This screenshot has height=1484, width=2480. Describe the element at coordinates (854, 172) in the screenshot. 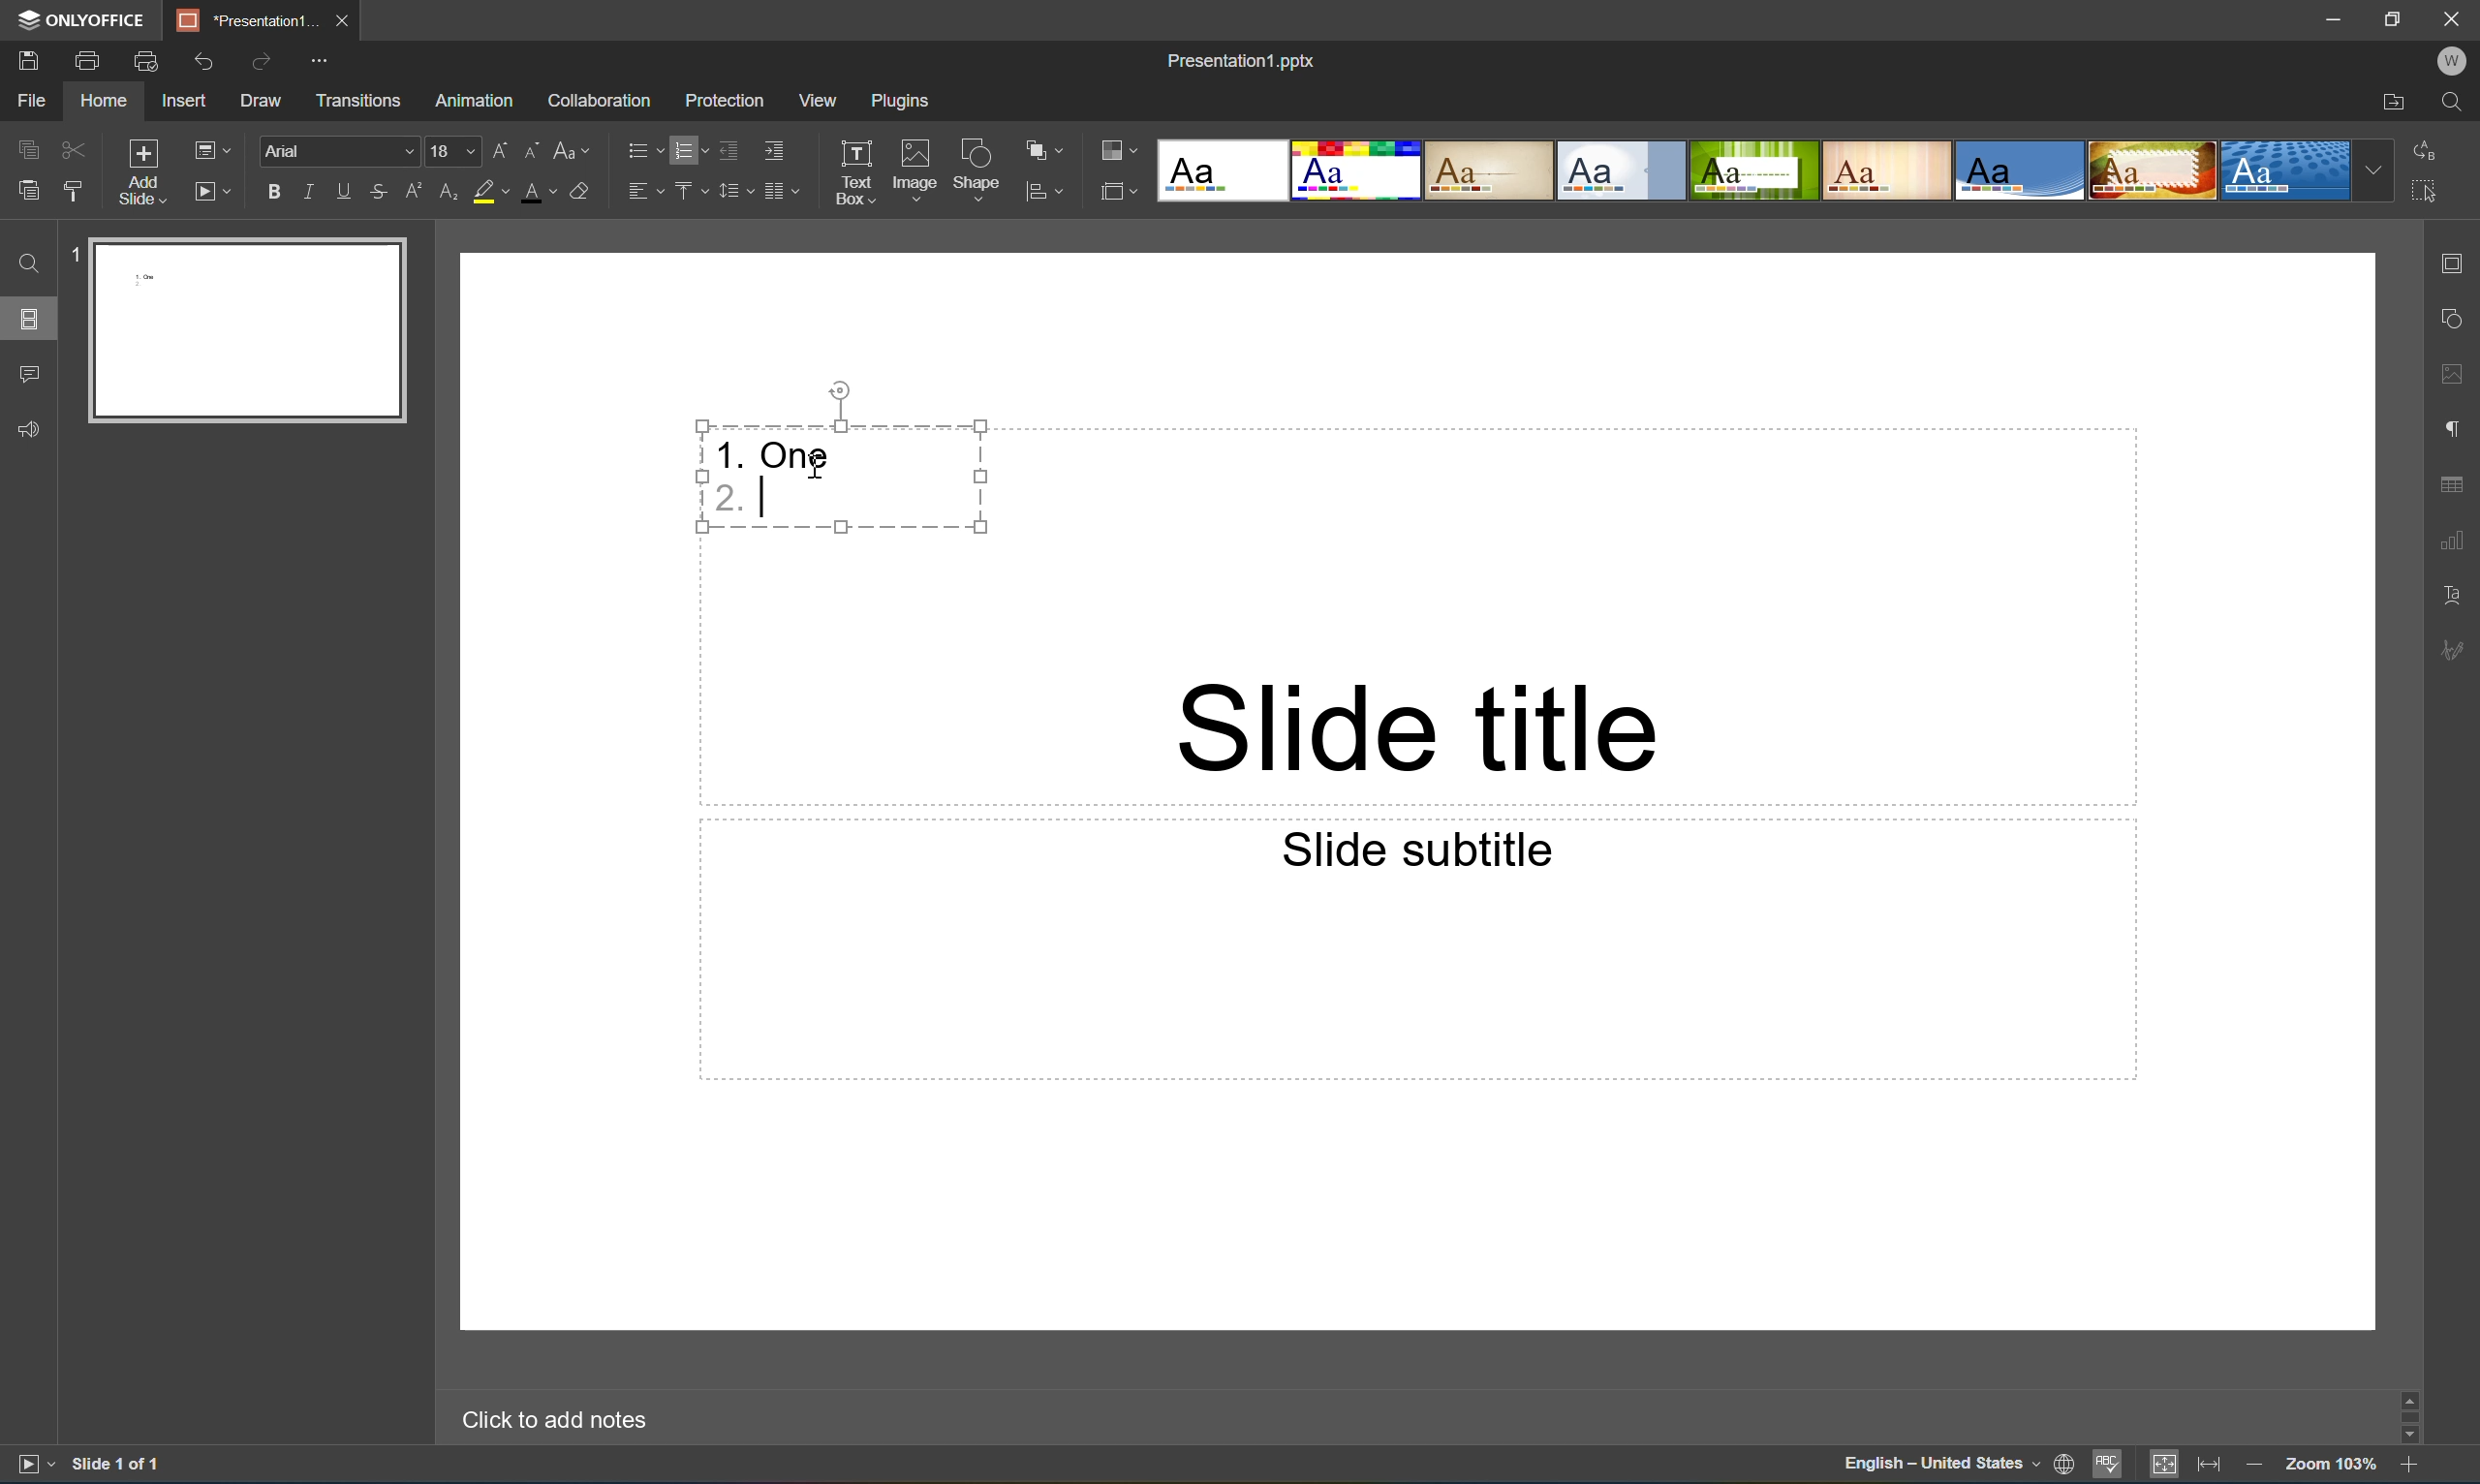

I see `Text box` at that location.